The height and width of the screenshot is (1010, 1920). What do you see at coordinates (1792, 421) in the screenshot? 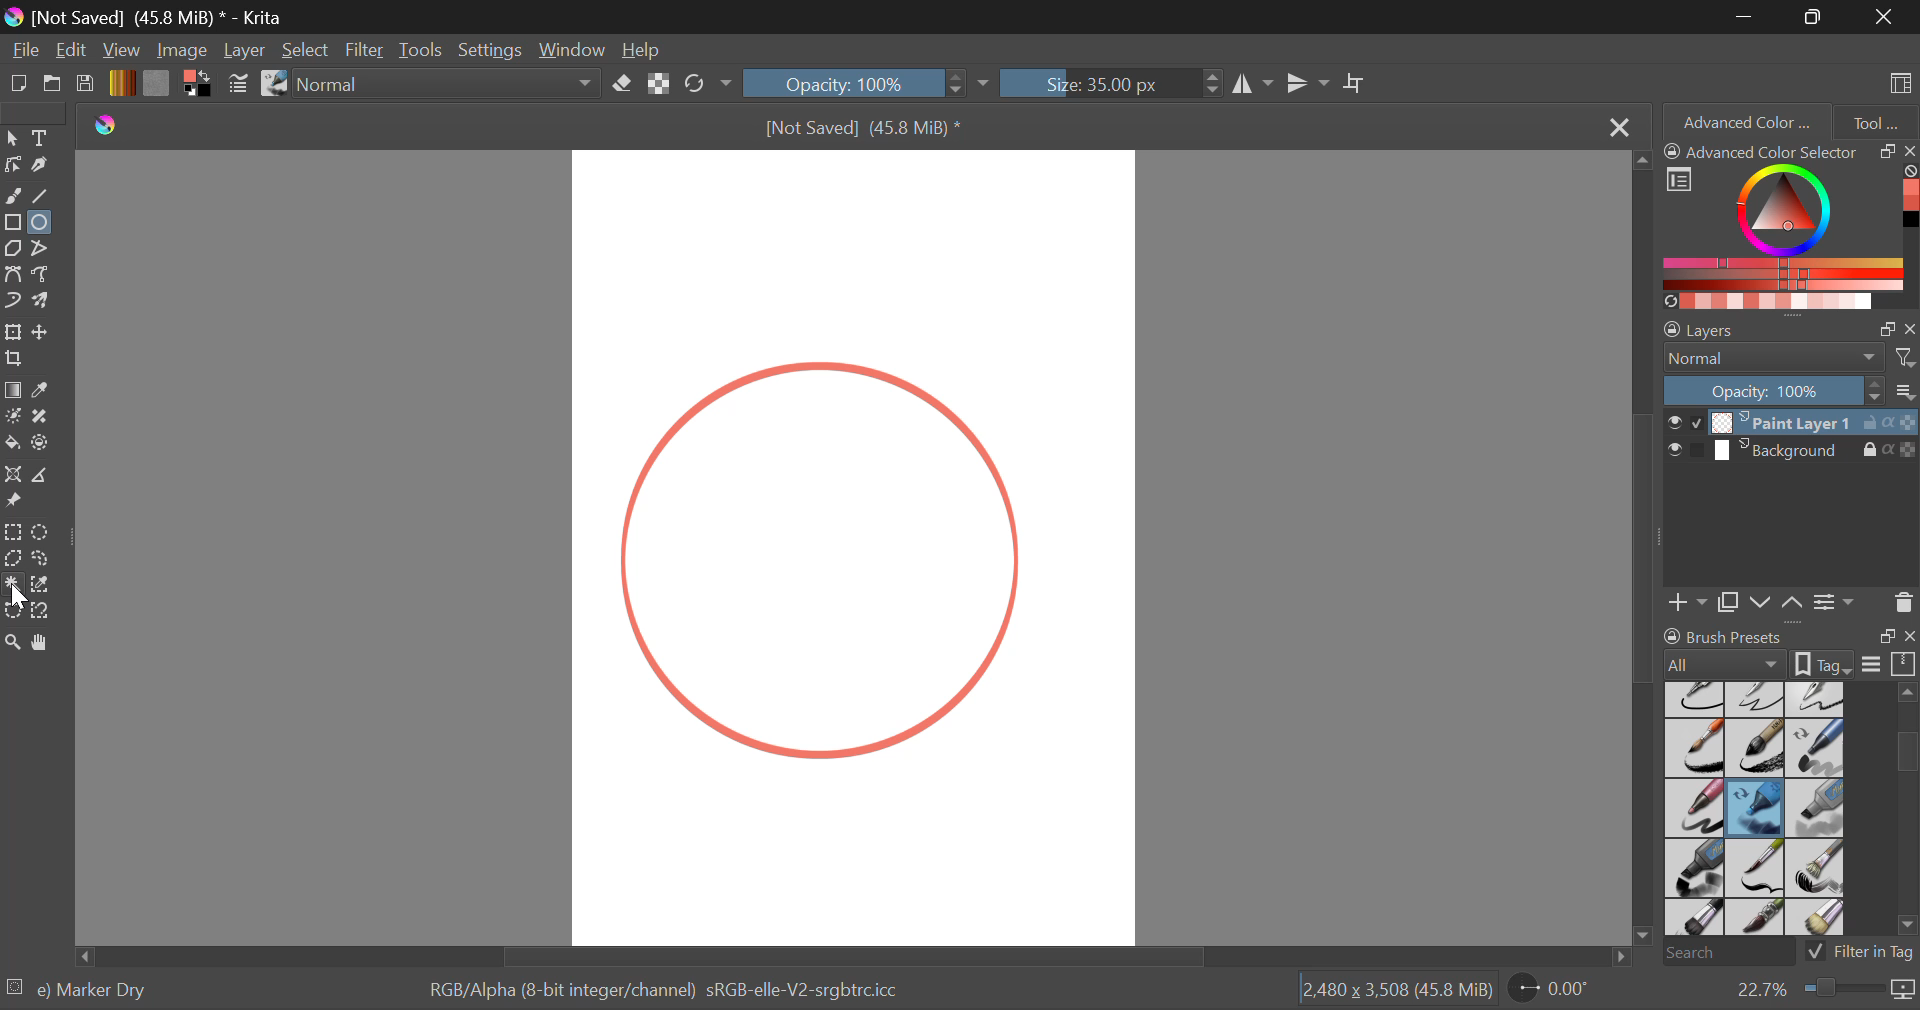
I see `Paint Layer 1` at bounding box center [1792, 421].